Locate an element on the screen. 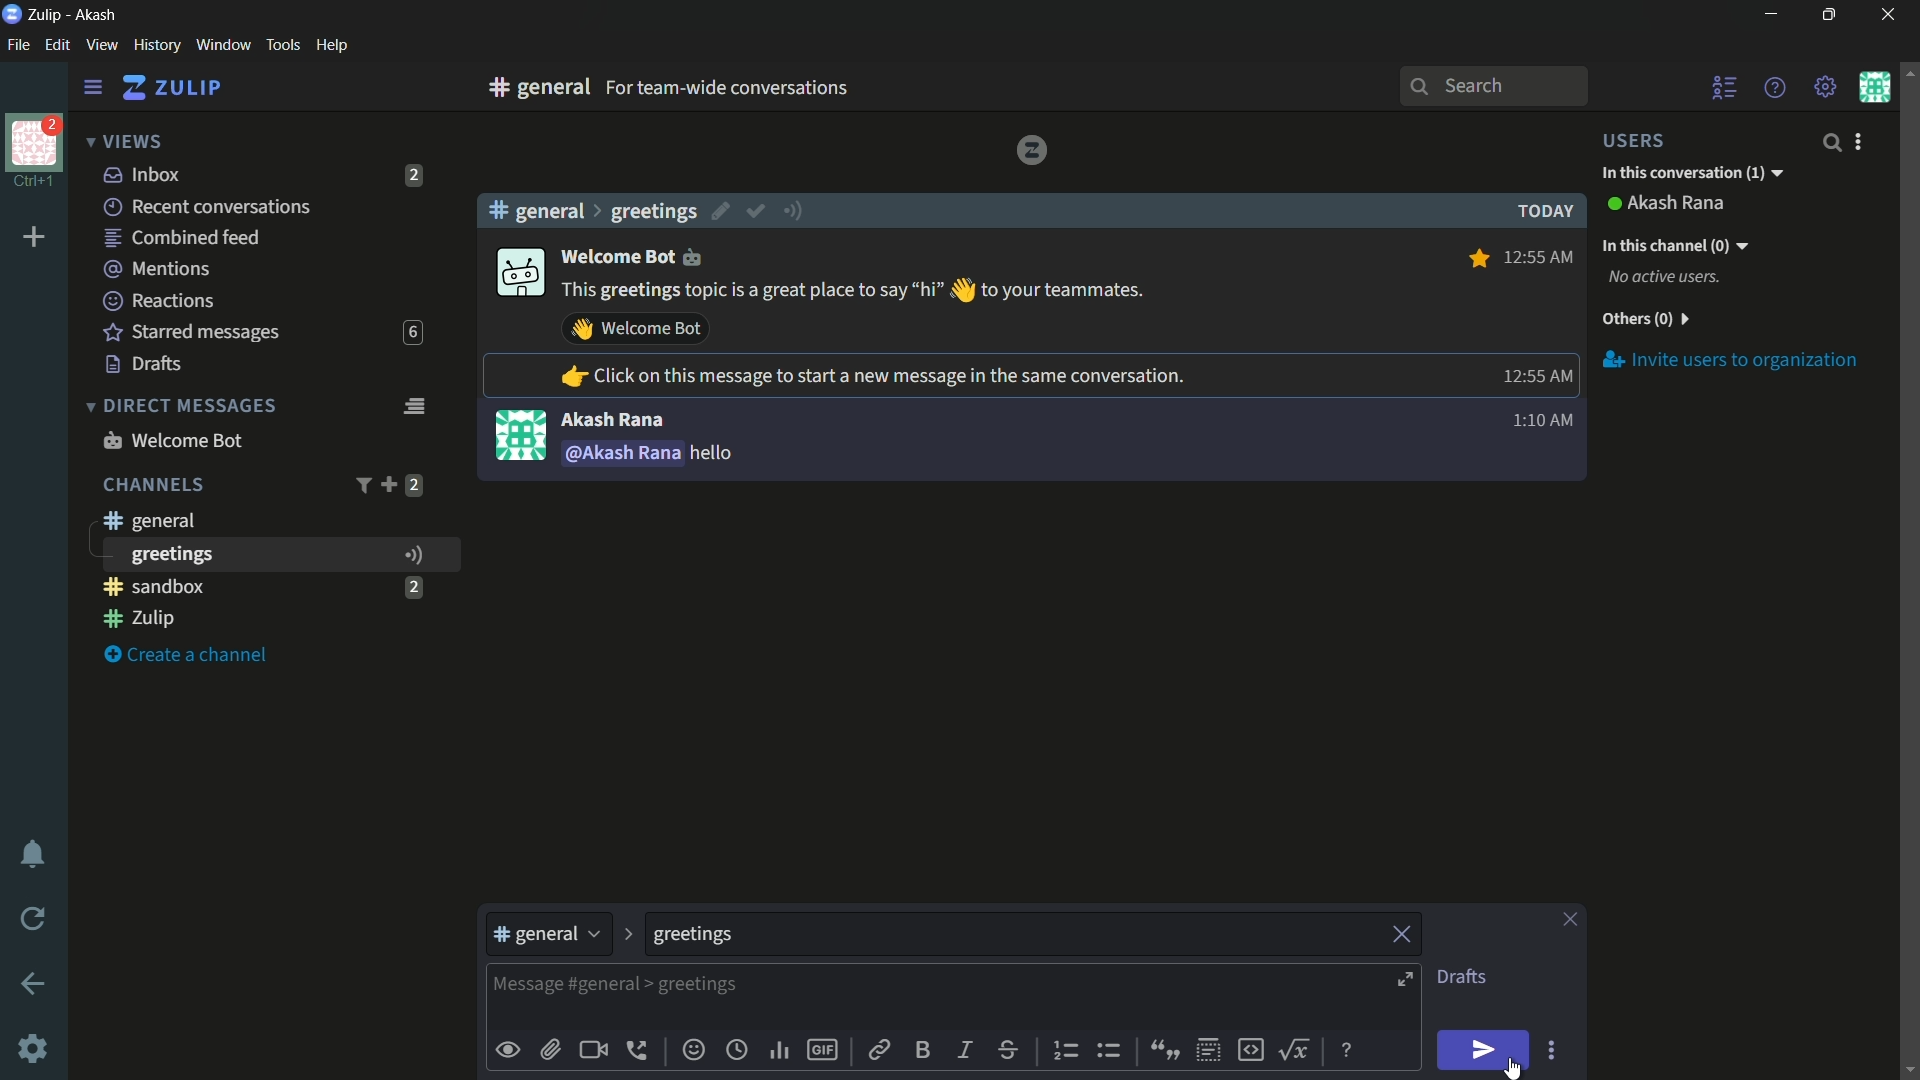 The width and height of the screenshot is (1920, 1080). create a channel is located at coordinates (191, 656).